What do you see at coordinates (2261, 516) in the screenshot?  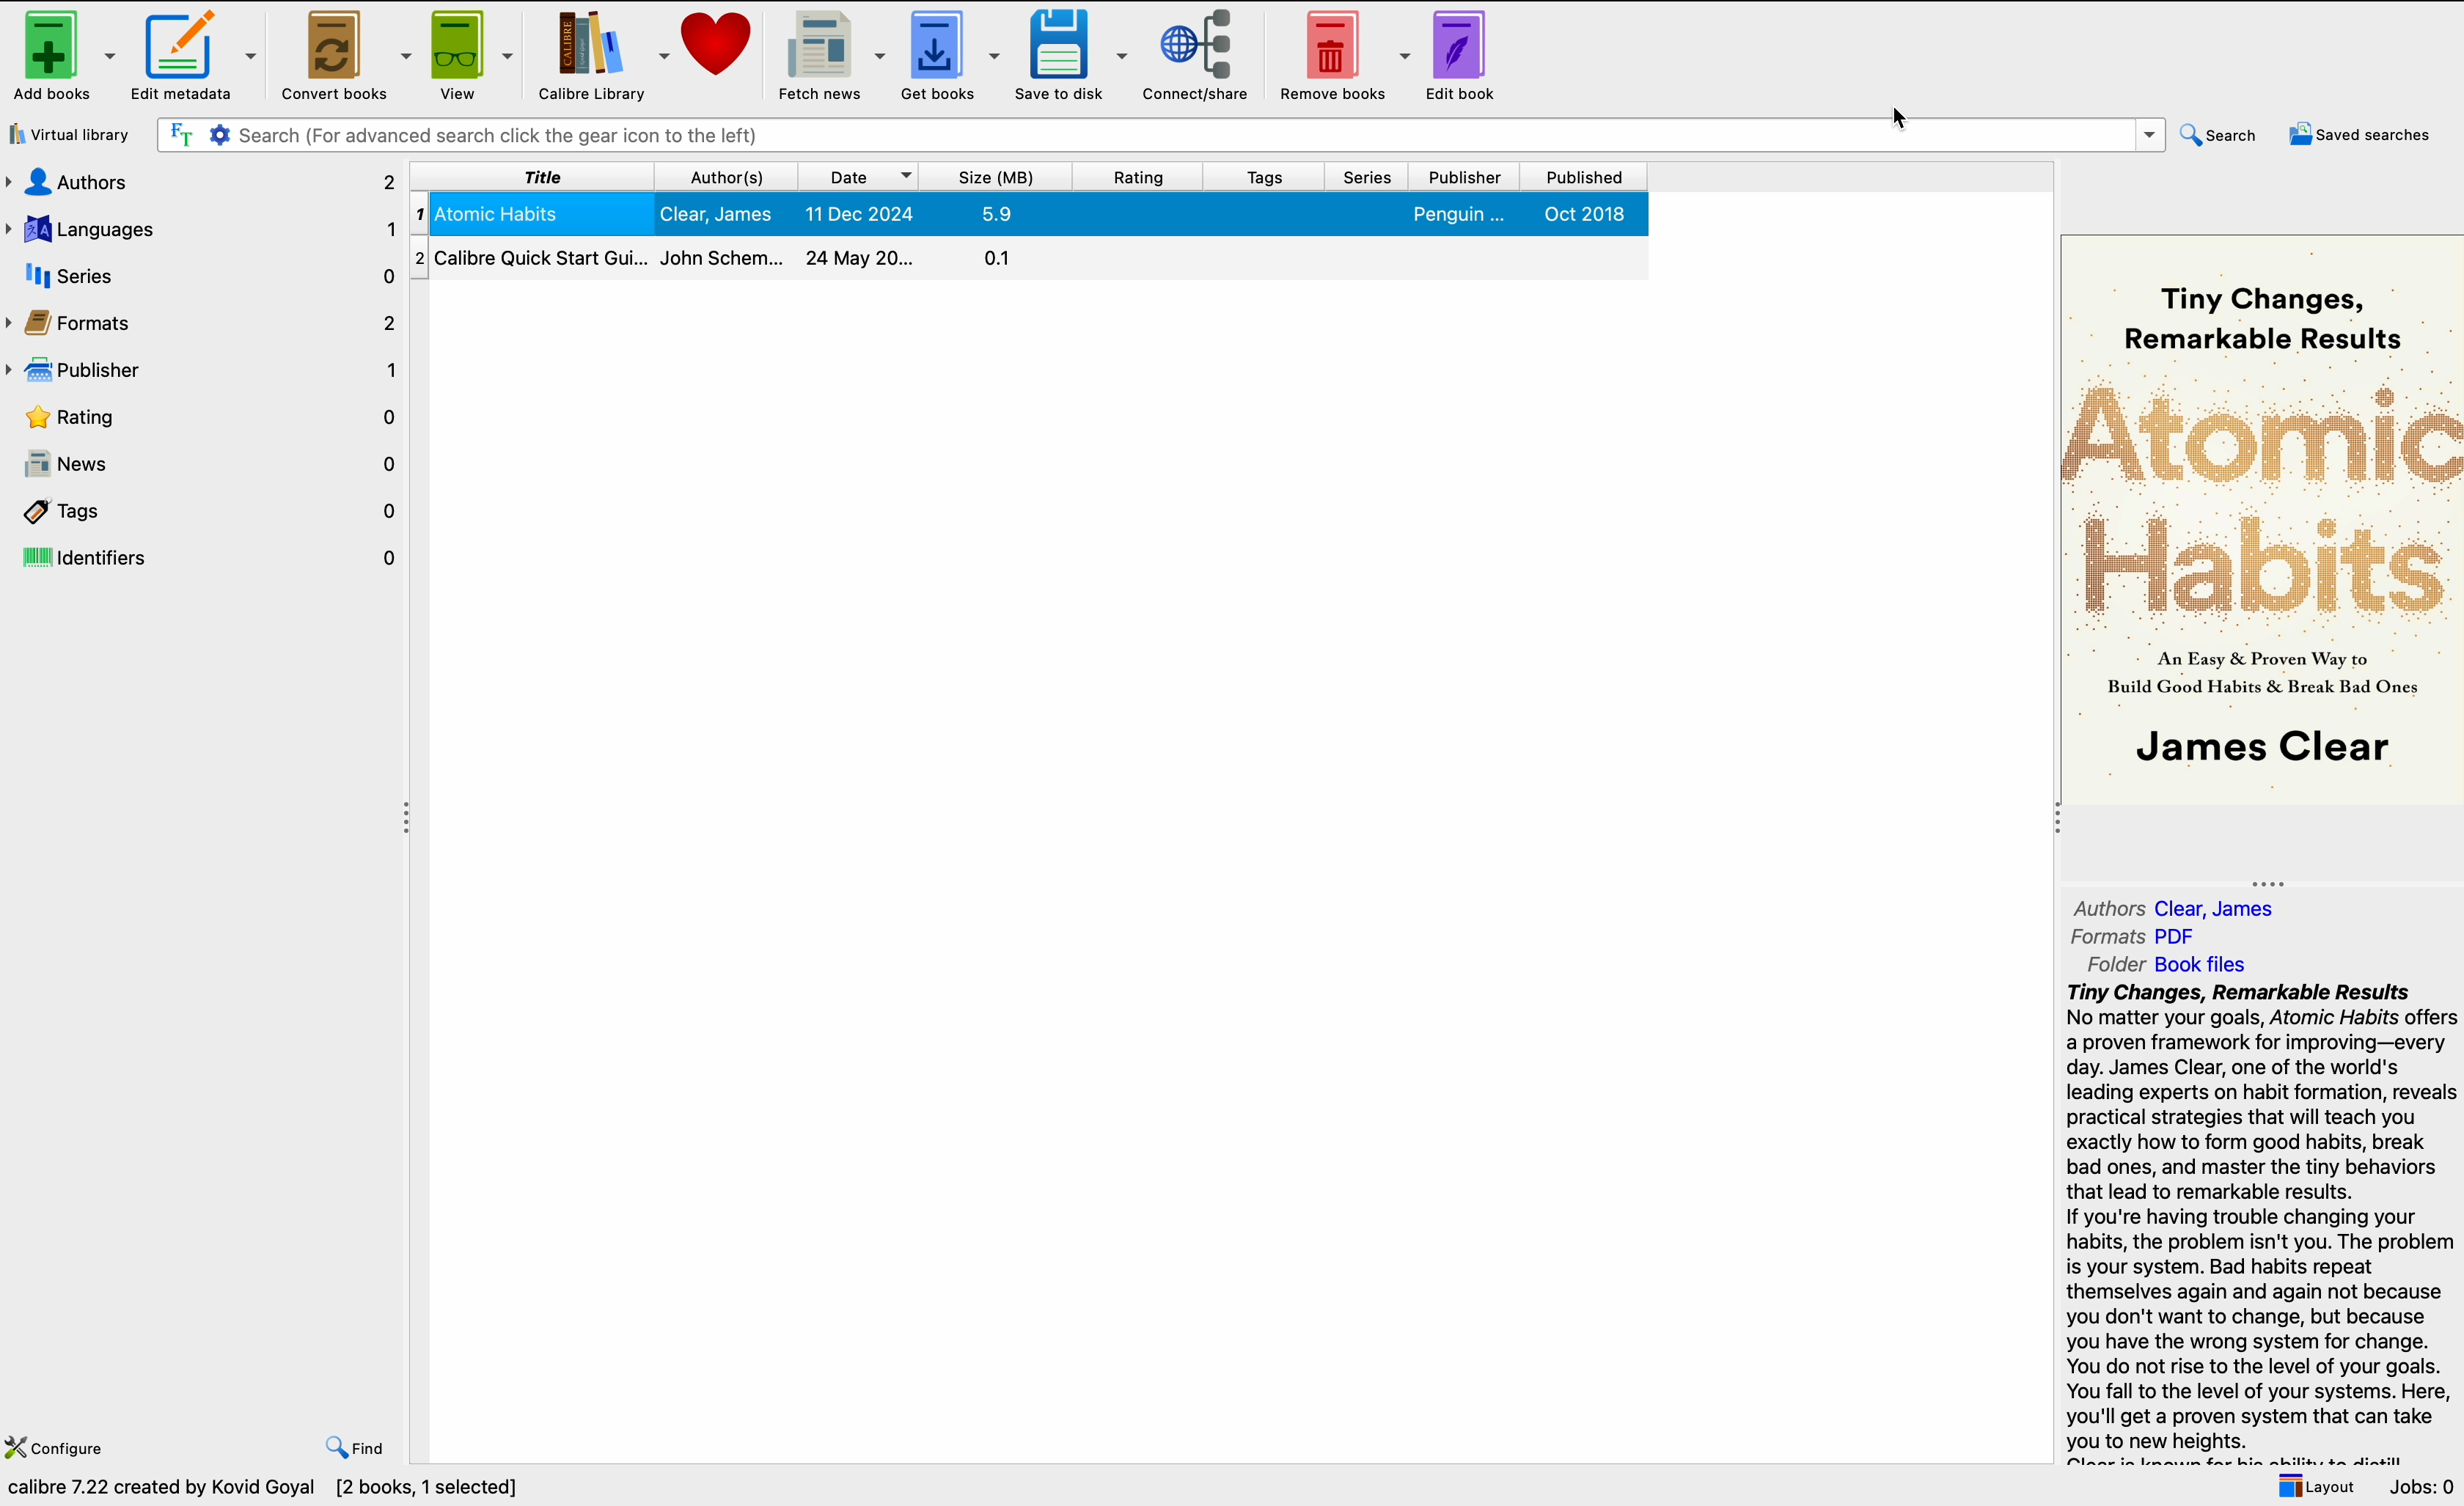 I see `cover book` at bounding box center [2261, 516].